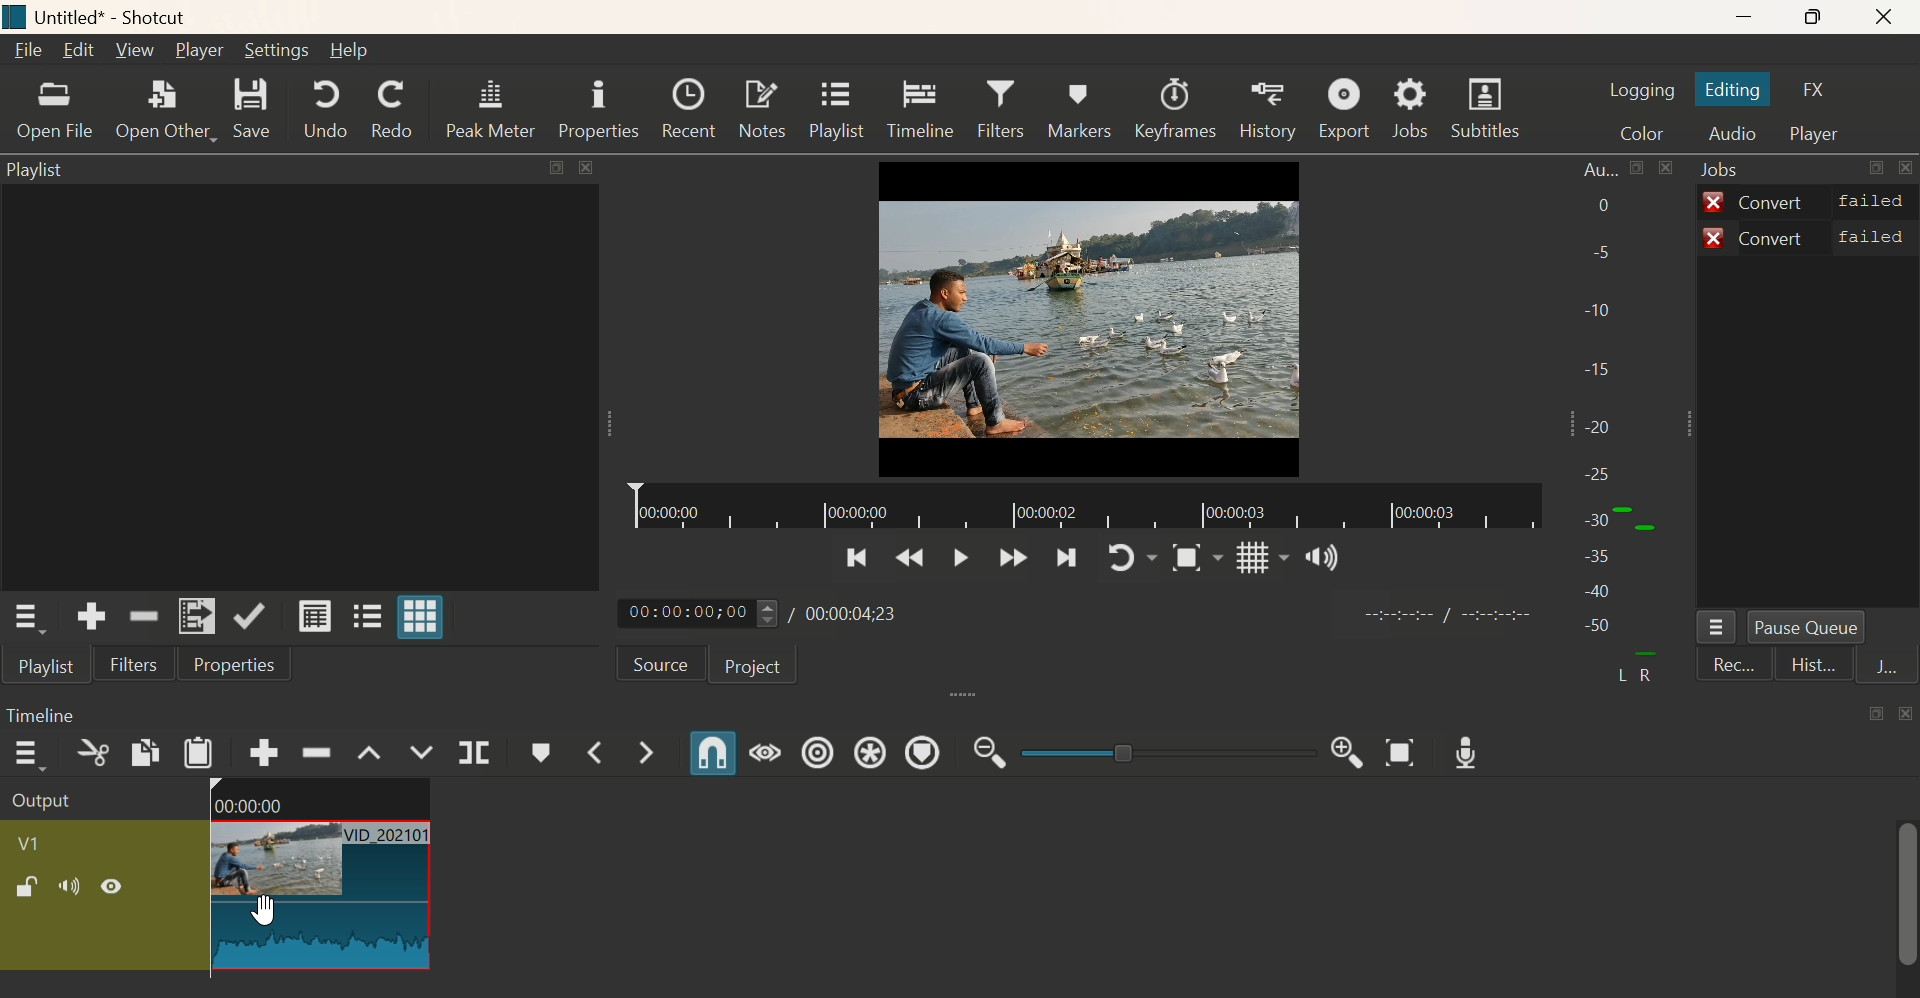 This screenshot has height=998, width=1920. Describe the element at coordinates (648, 755) in the screenshot. I see `` at that location.